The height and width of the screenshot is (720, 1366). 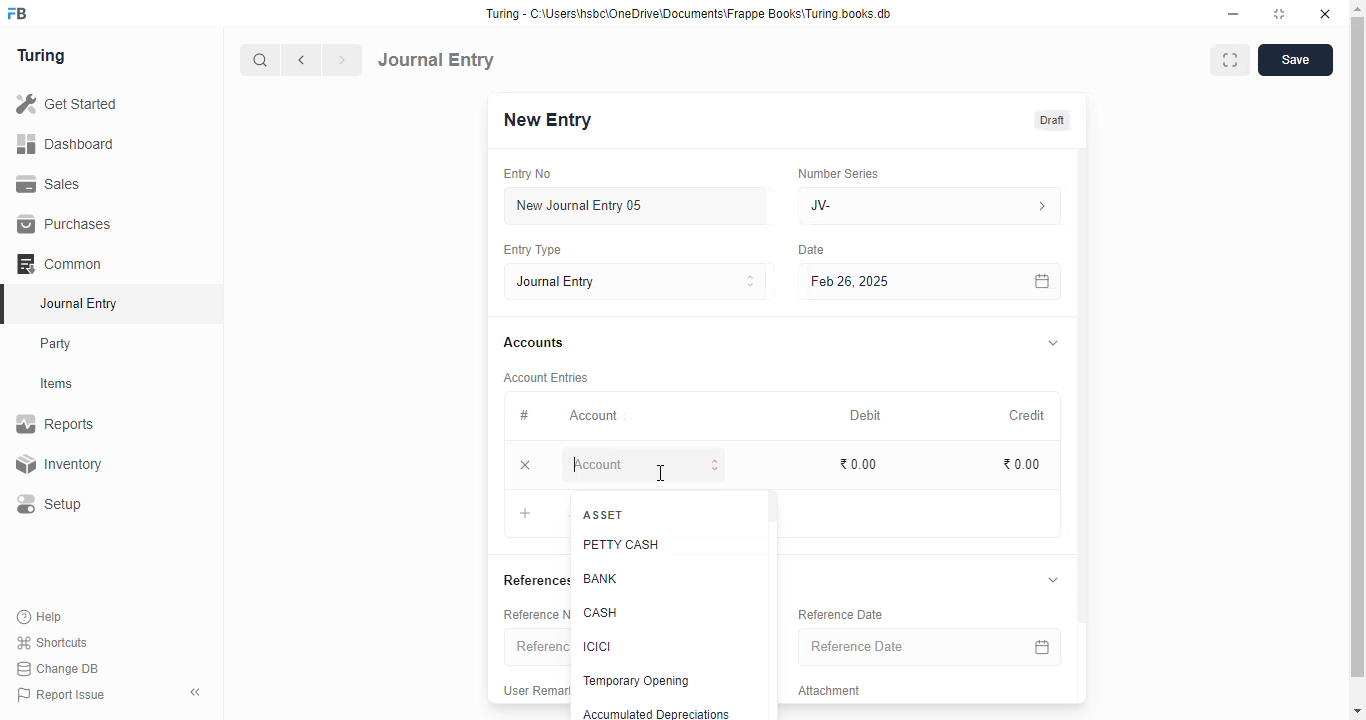 I want to click on ASSET, so click(x=604, y=514).